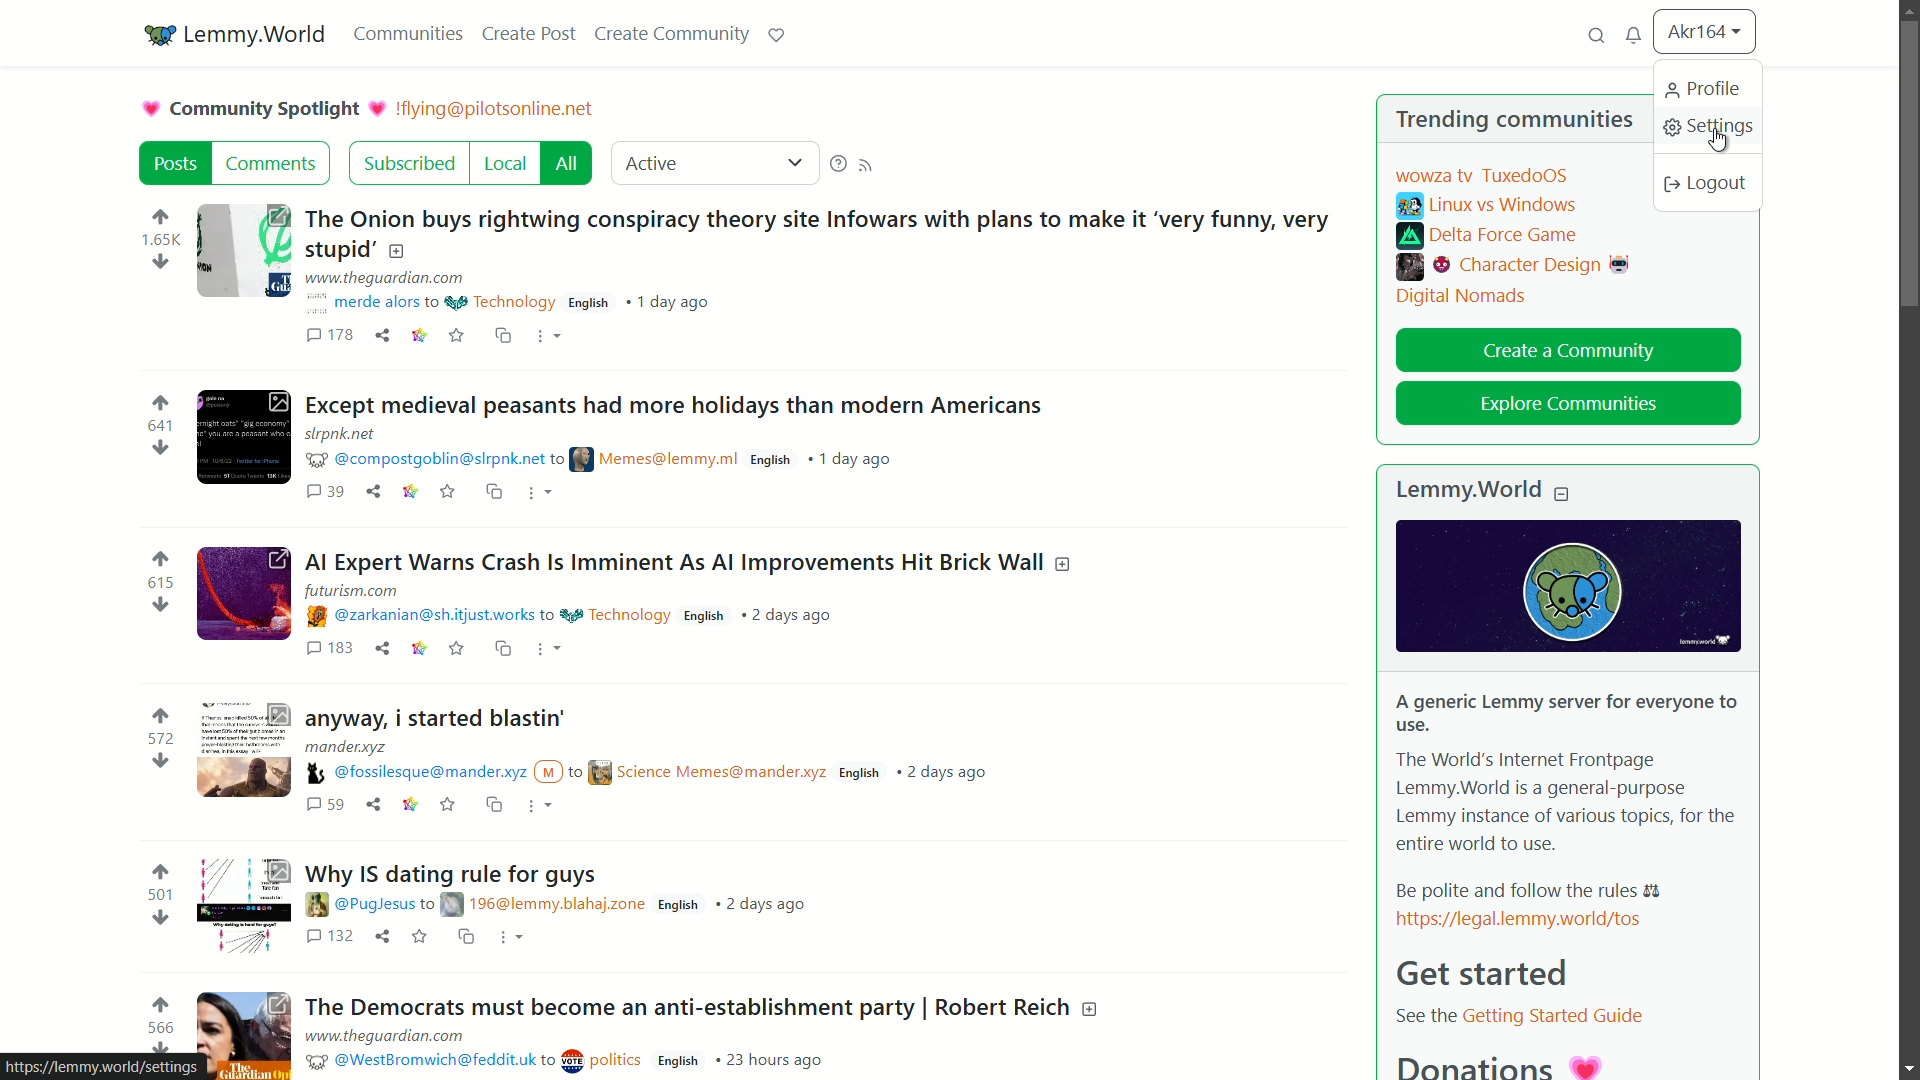  What do you see at coordinates (583, 605) in the screenshot?
I see `post details` at bounding box center [583, 605].